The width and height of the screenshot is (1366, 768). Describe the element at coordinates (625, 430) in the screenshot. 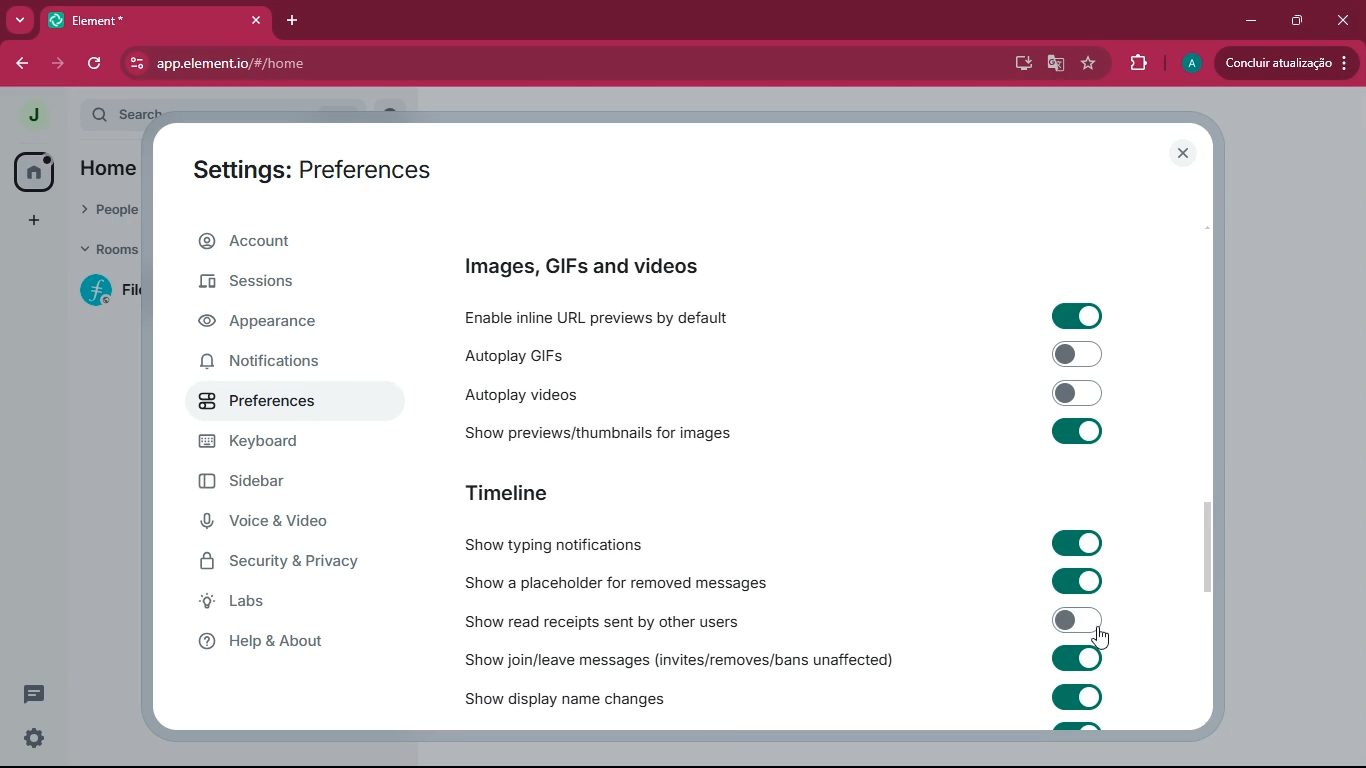

I see `show previews/thumbnails for images` at that location.